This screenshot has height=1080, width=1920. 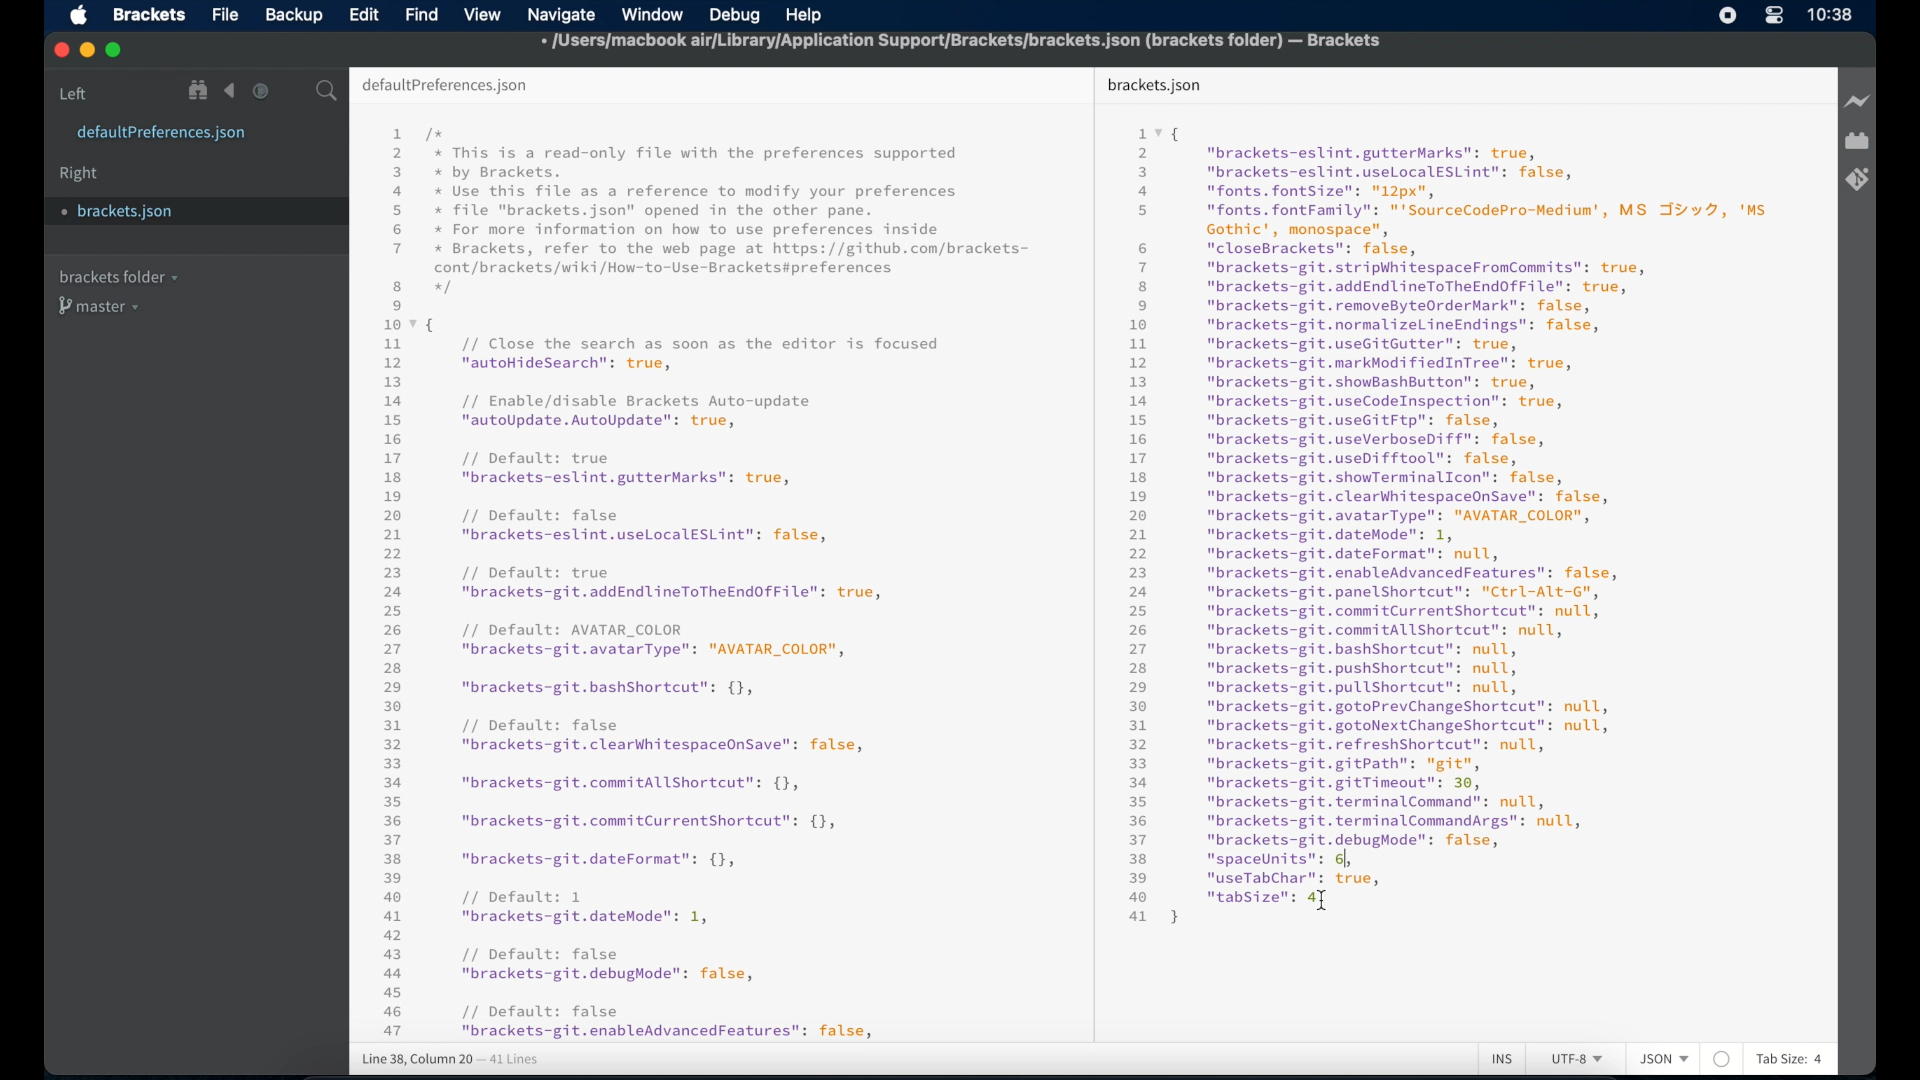 What do you see at coordinates (227, 16) in the screenshot?
I see `file` at bounding box center [227, 16].